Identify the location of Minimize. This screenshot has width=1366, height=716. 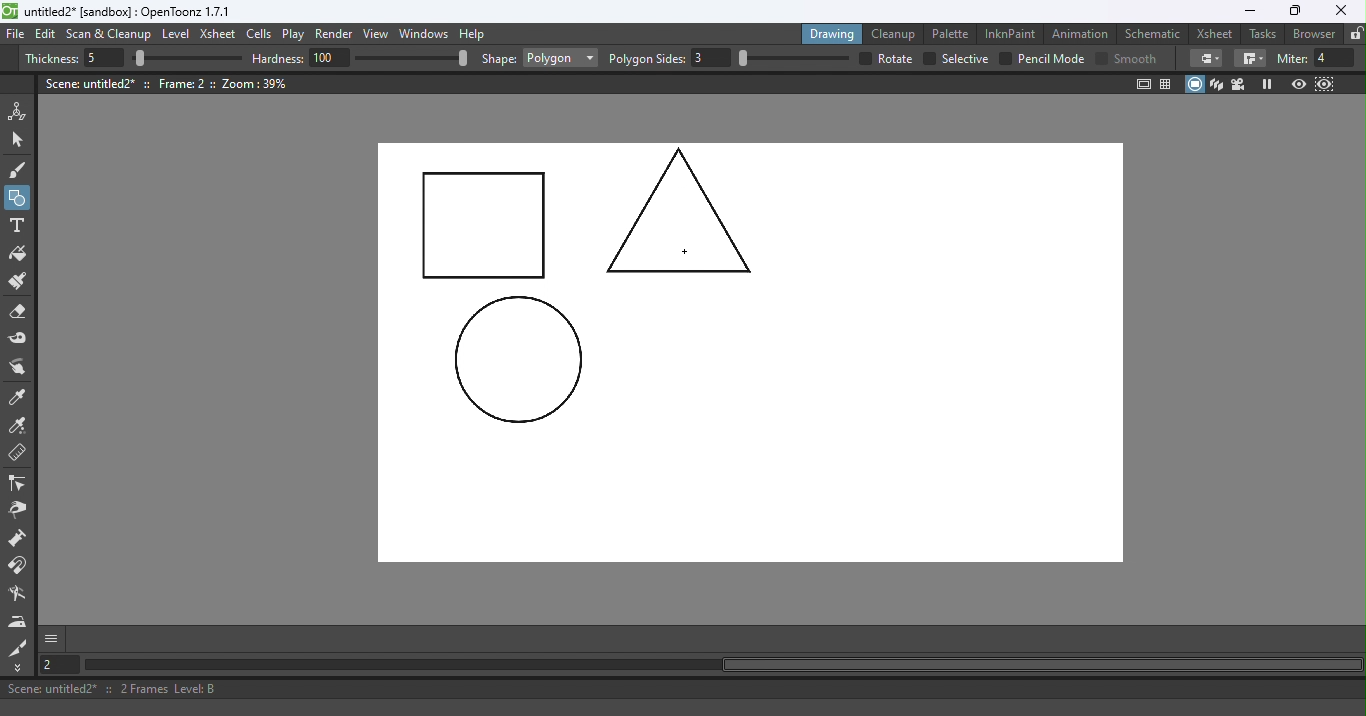
(1249, 11).